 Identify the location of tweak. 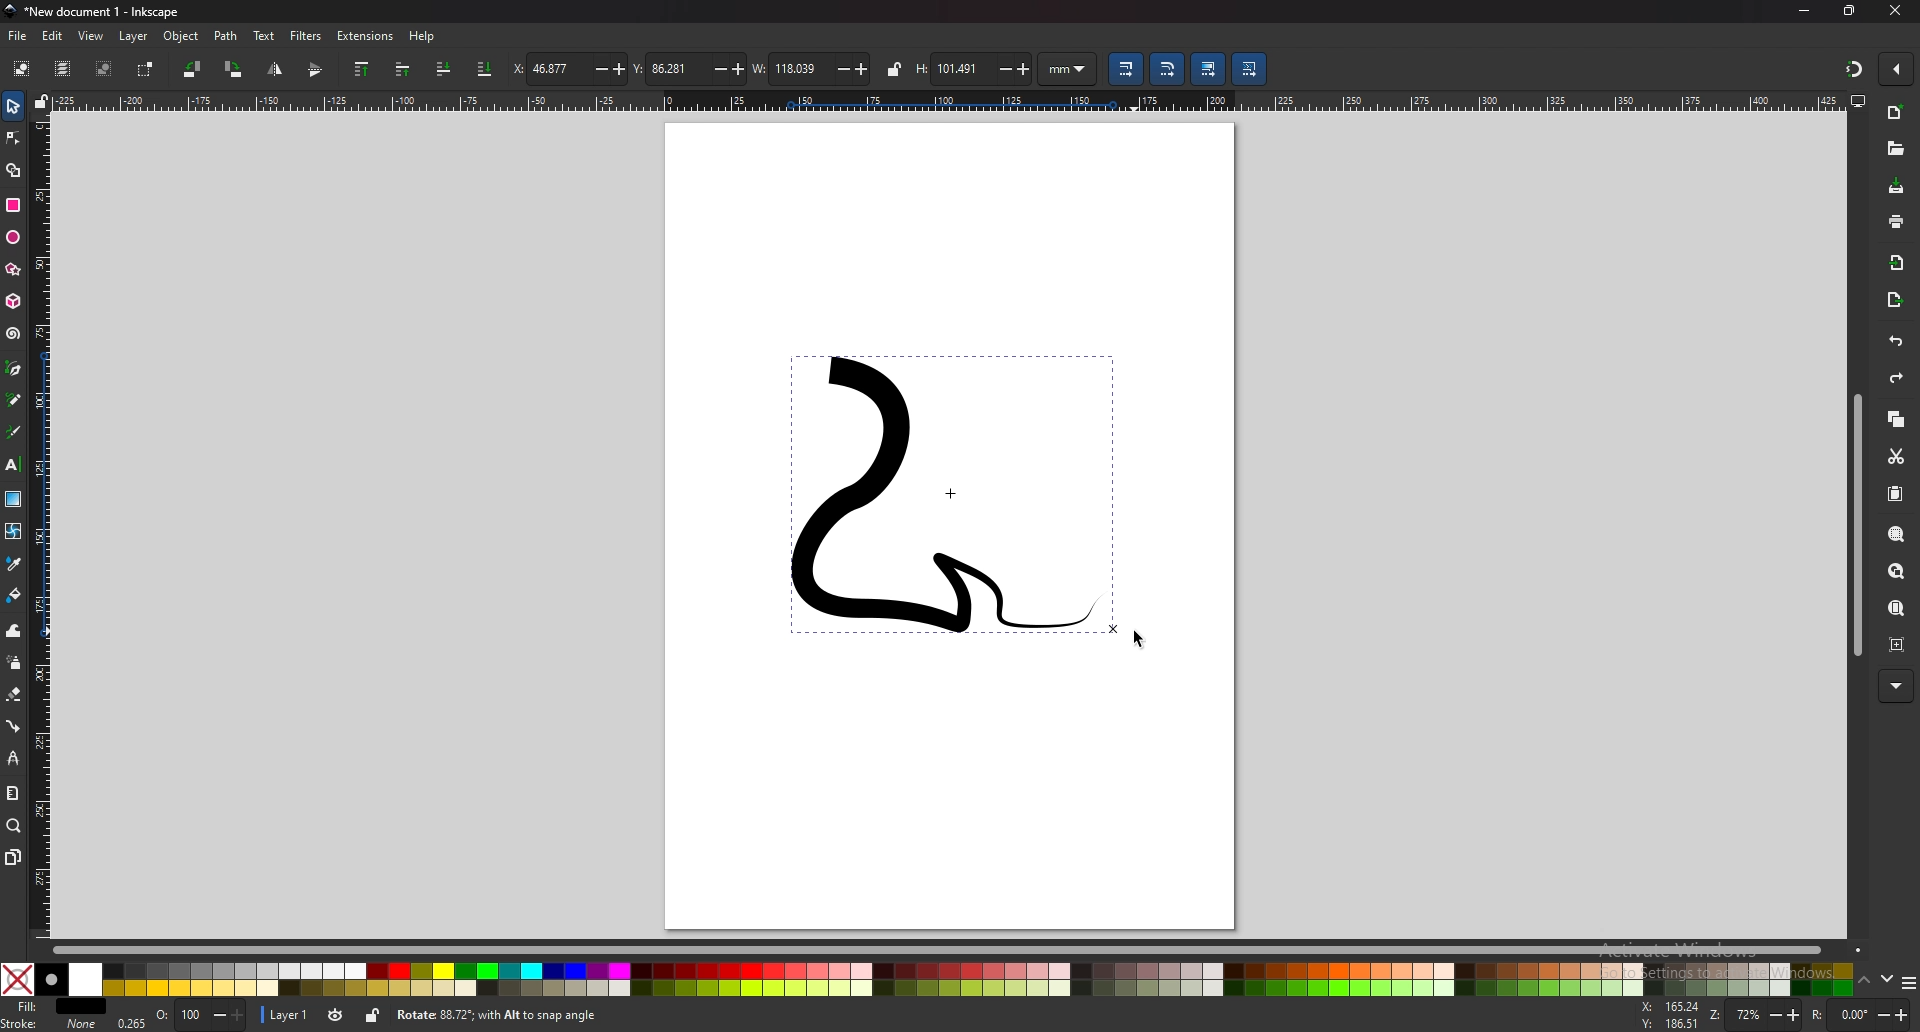
(14, 630).